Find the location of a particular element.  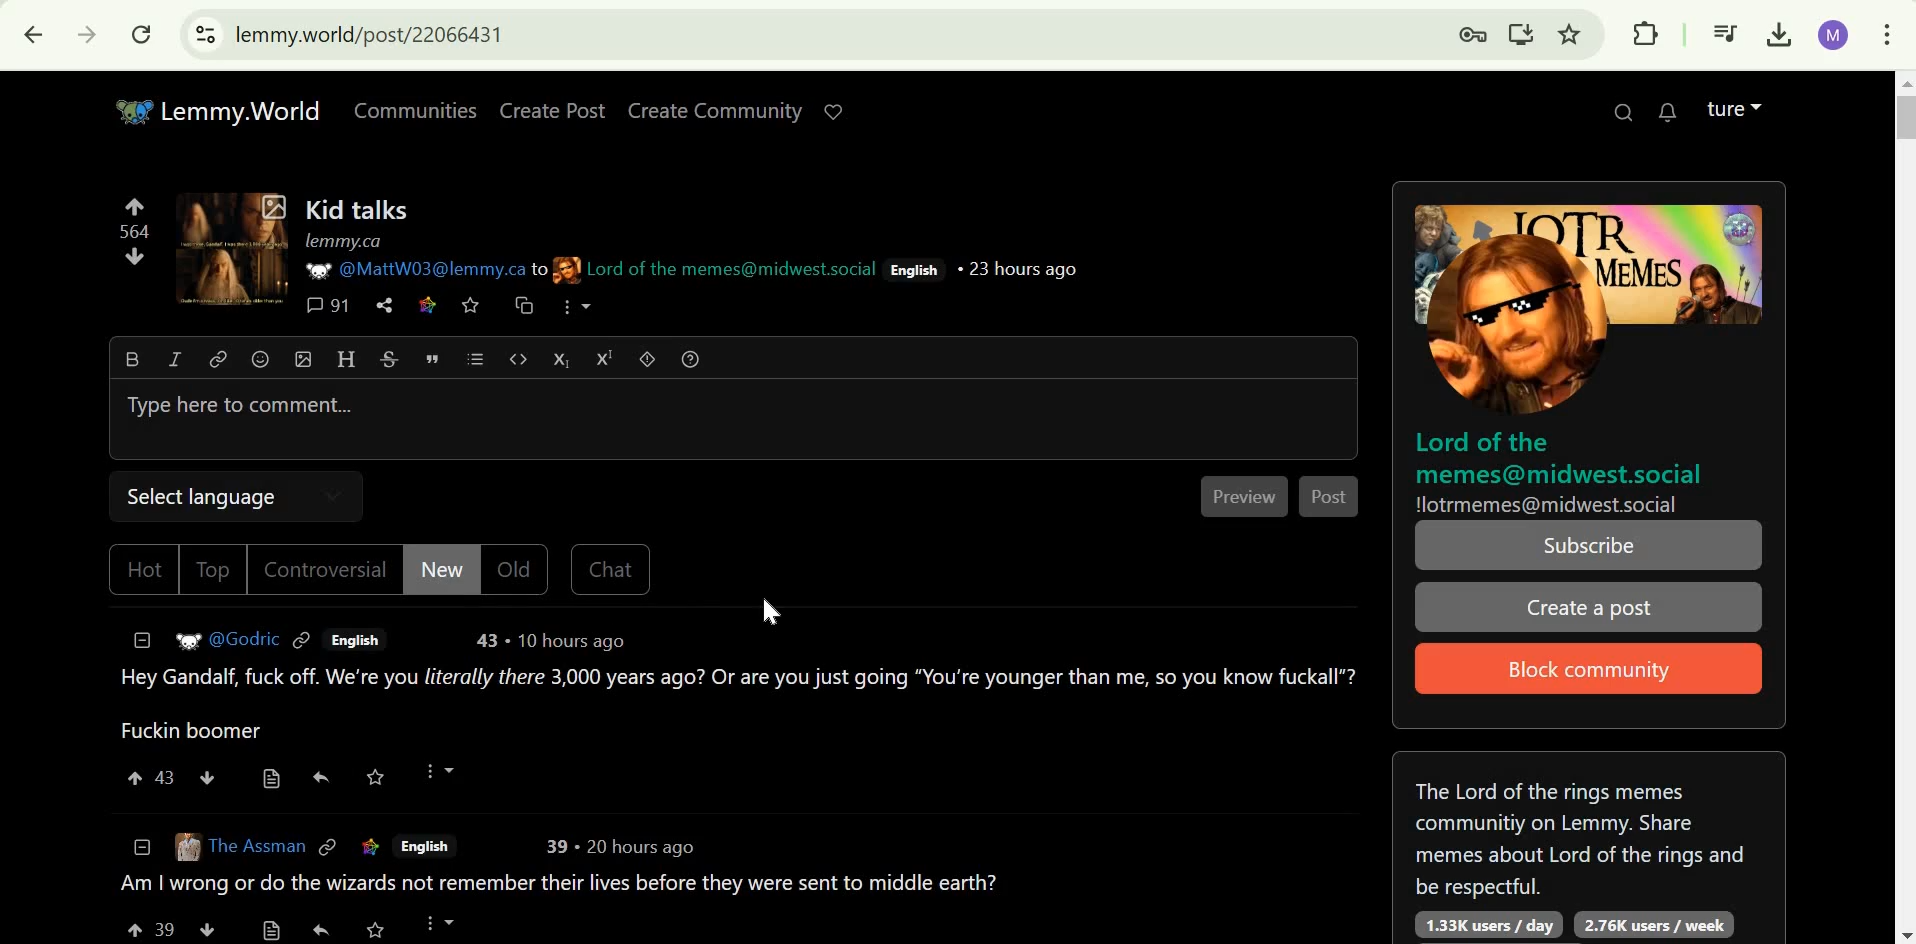

user name is located at coordinates (246, 637).